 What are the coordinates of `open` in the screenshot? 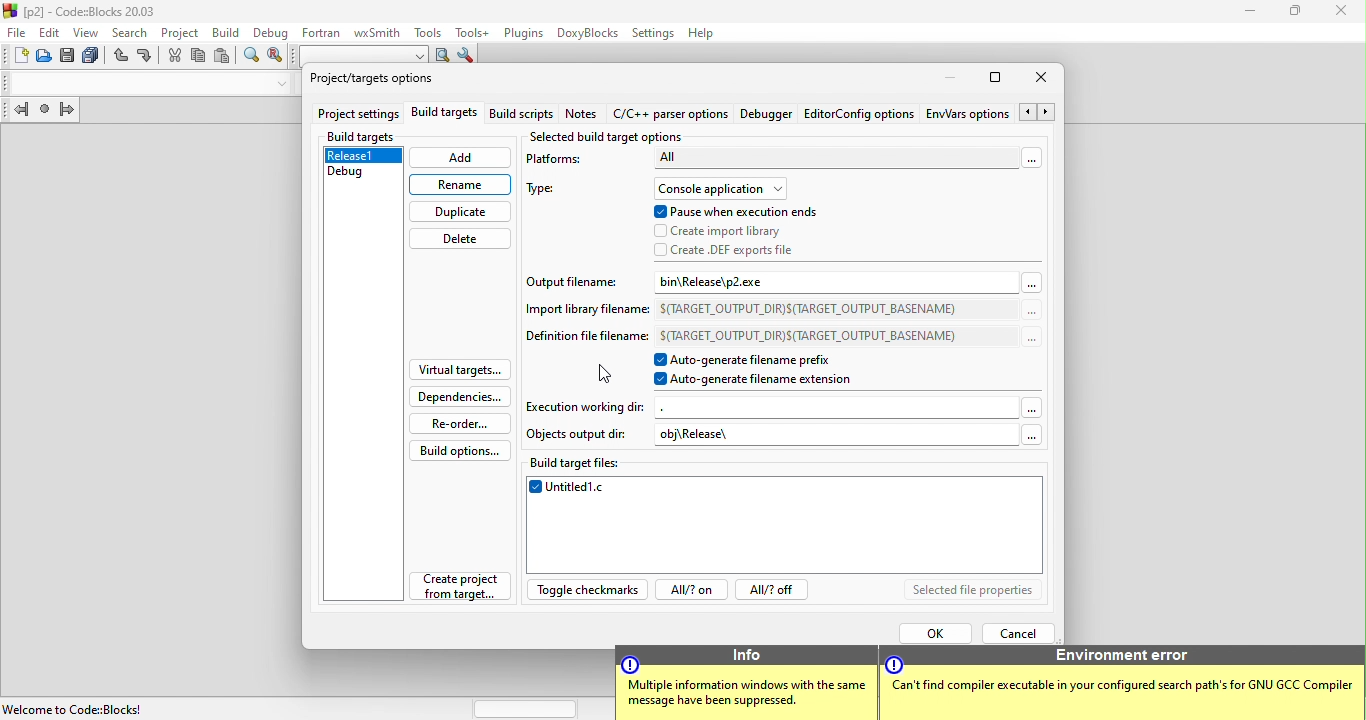 It's located at (45, 57).